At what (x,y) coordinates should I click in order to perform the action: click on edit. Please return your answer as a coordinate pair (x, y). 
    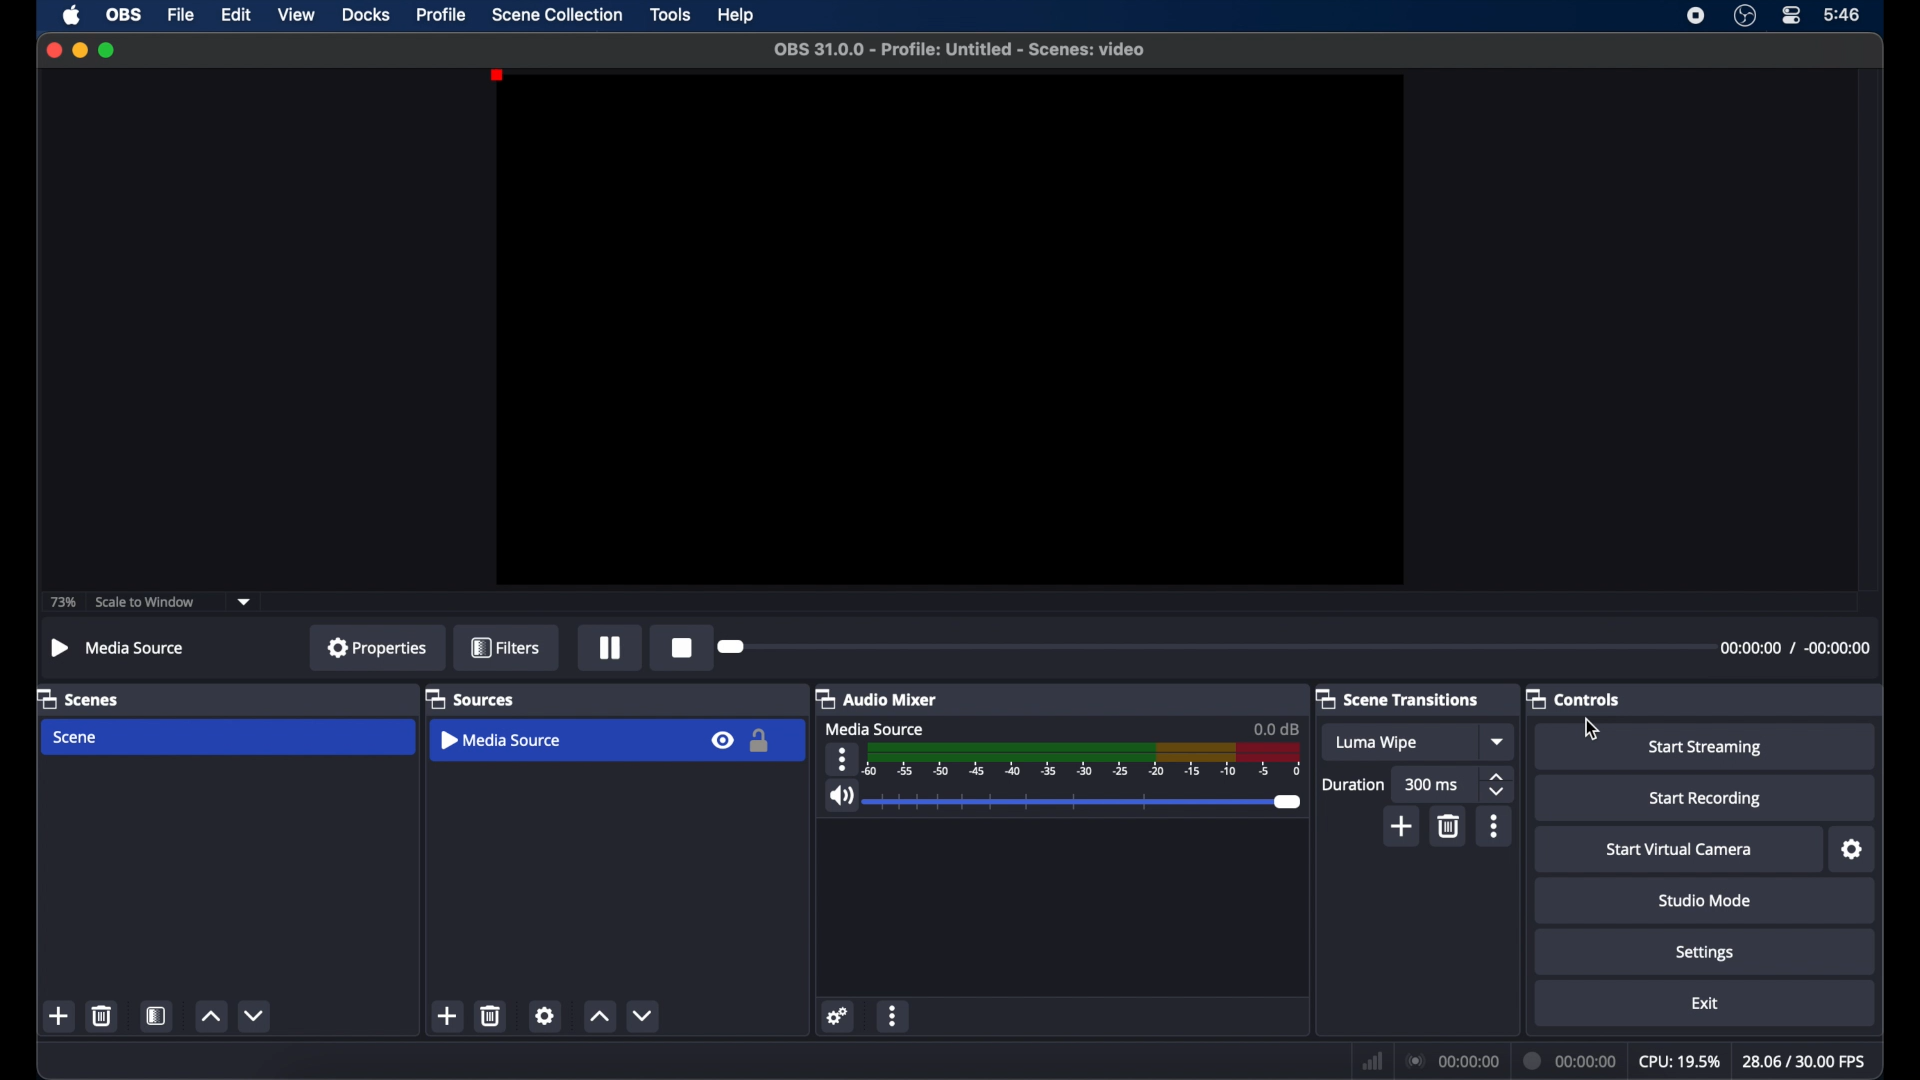
    Looking at the image, I should click on (235, 15).